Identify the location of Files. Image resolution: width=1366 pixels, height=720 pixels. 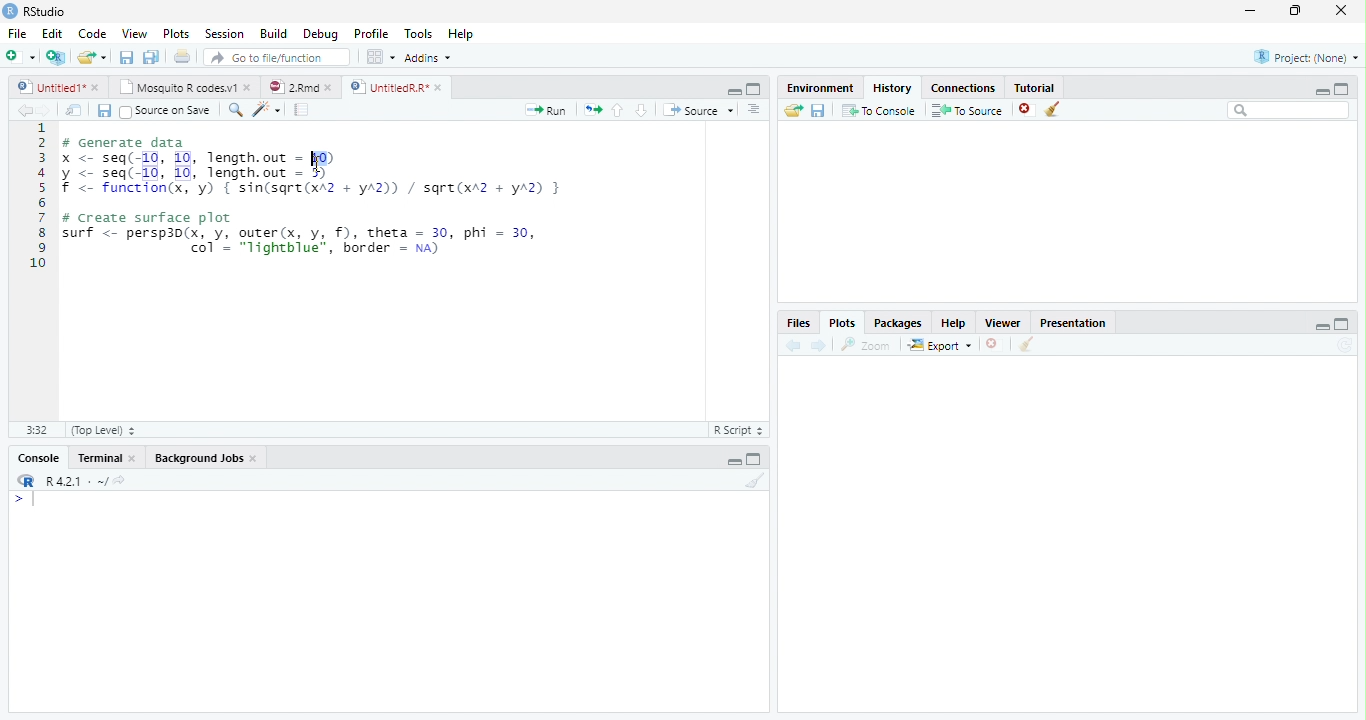
(800, 322).